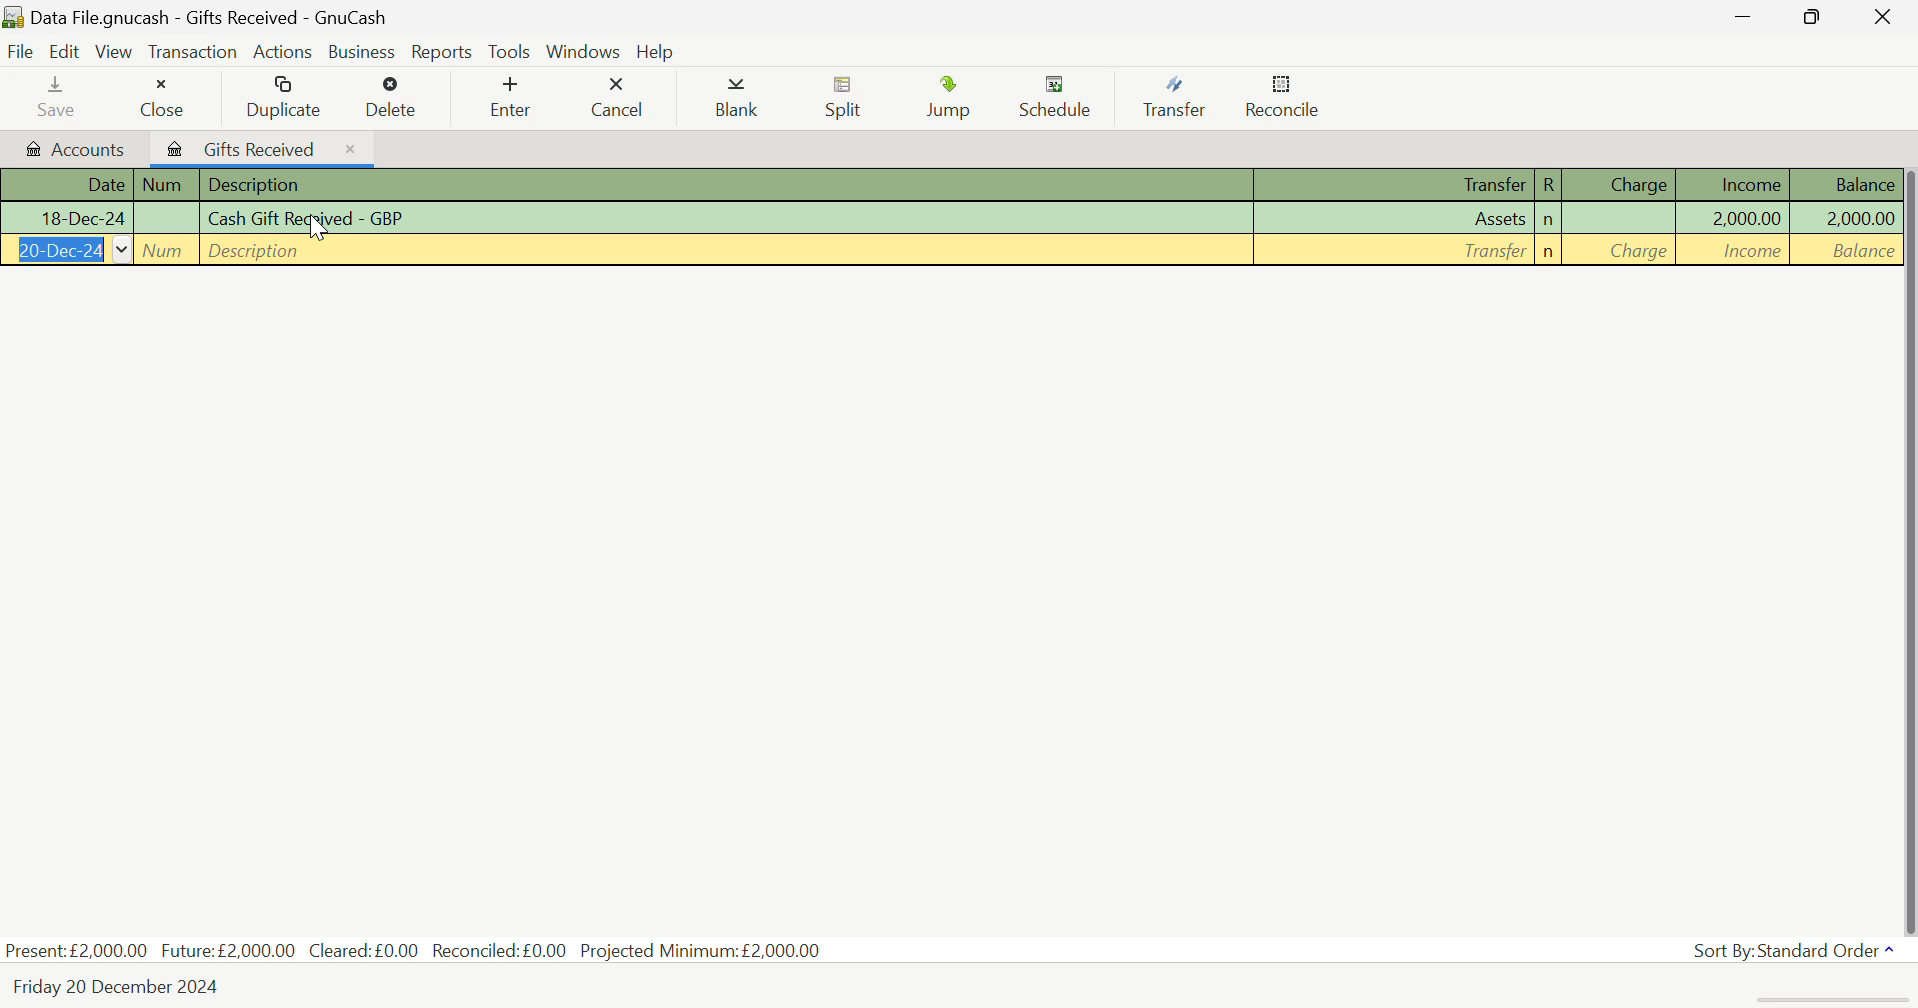 The image size is (1918, 1008). What do you see at coordinates (705, 948) in the screenshot?
I see `Projected Minimum` at bounding box center [705, 948].